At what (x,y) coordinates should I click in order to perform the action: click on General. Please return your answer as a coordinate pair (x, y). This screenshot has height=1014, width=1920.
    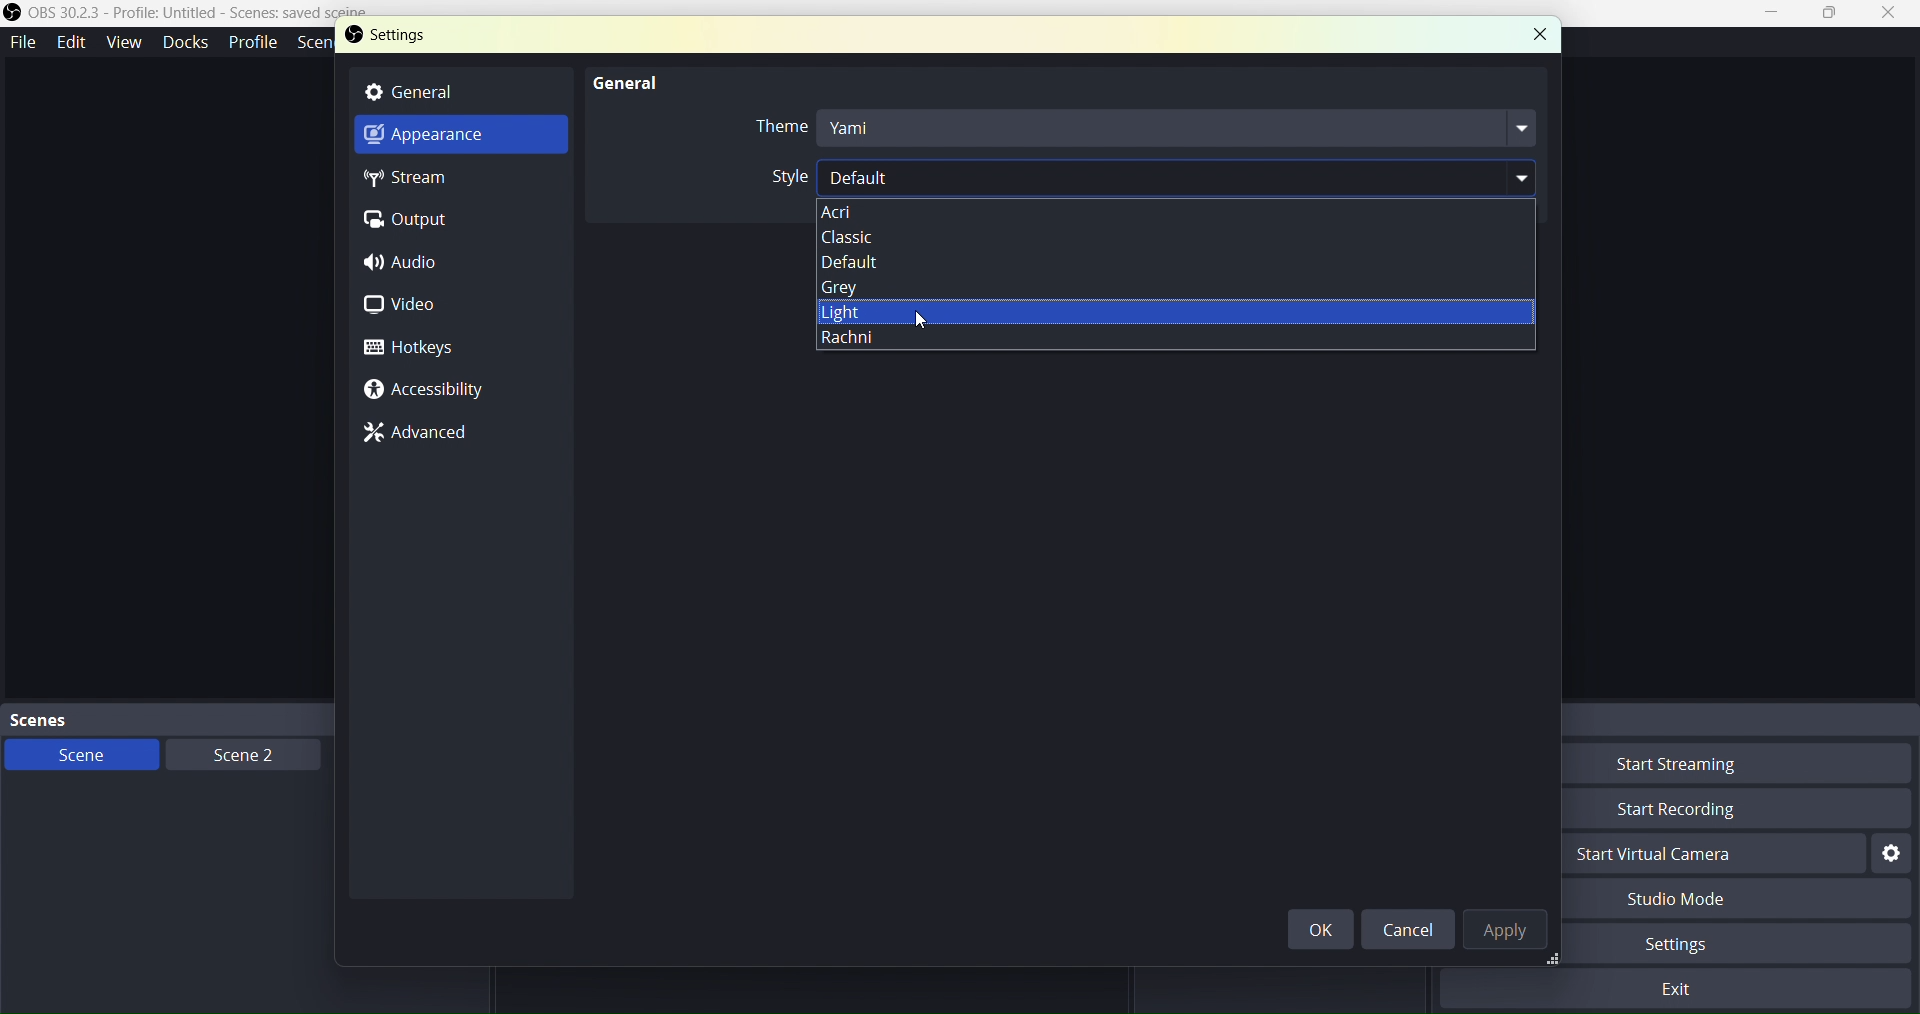
    Looking at the image, I should click on (452, 92).